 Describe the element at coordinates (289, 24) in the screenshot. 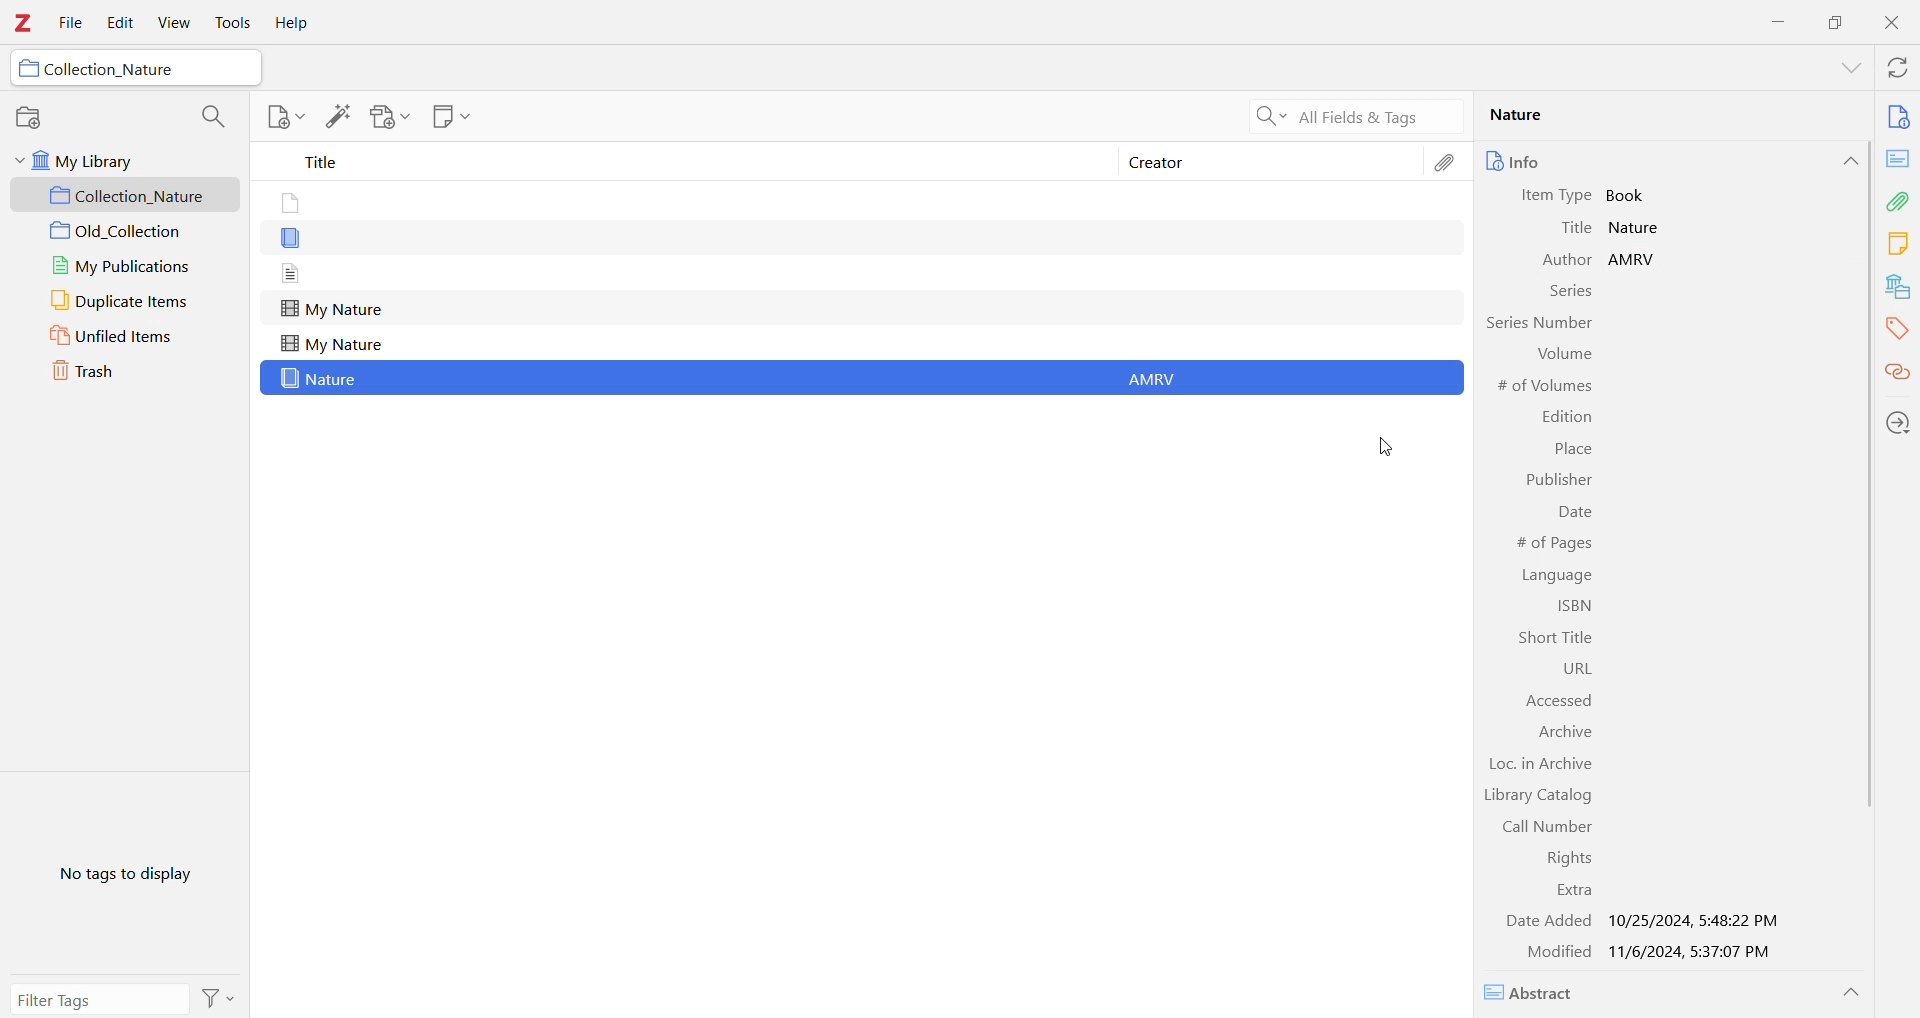

I see `Help` at that location.